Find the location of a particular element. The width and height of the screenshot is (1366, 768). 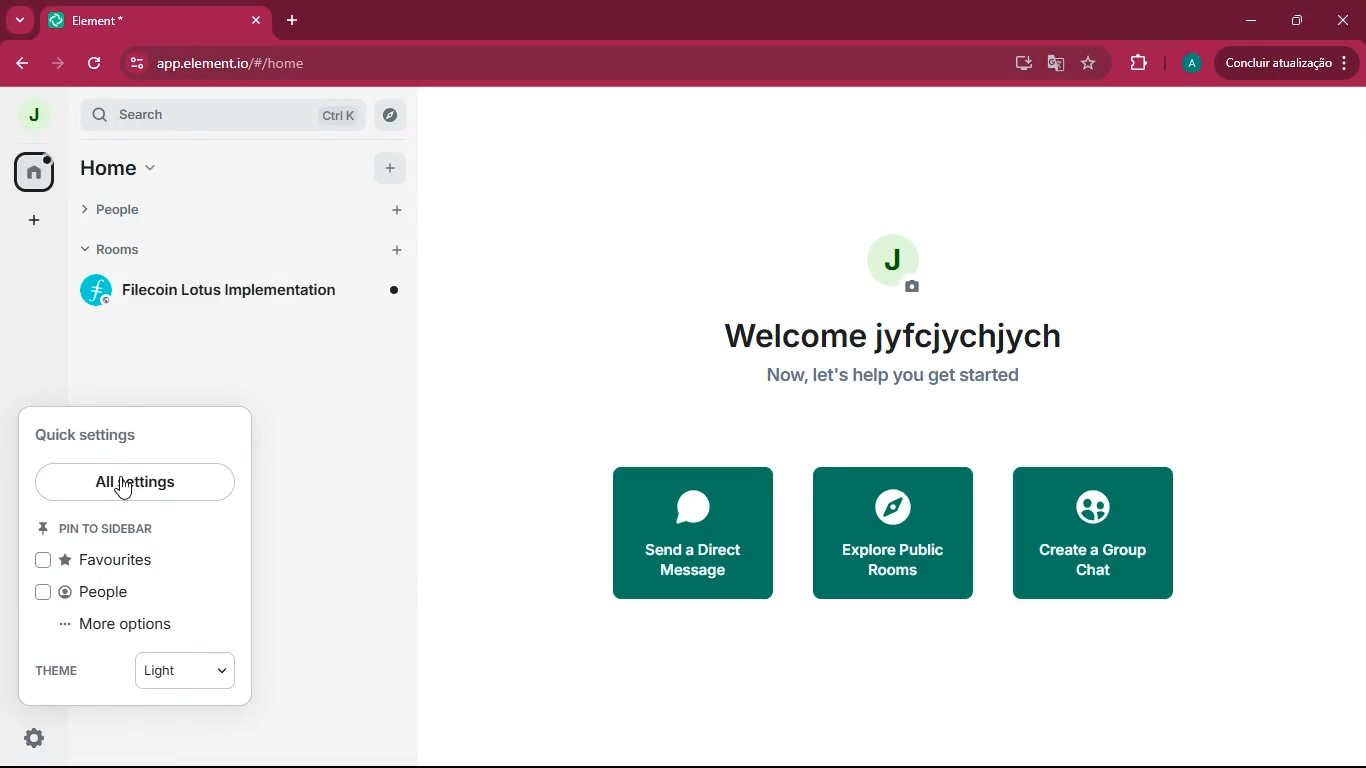

update is located at coordinates (1286, 63).